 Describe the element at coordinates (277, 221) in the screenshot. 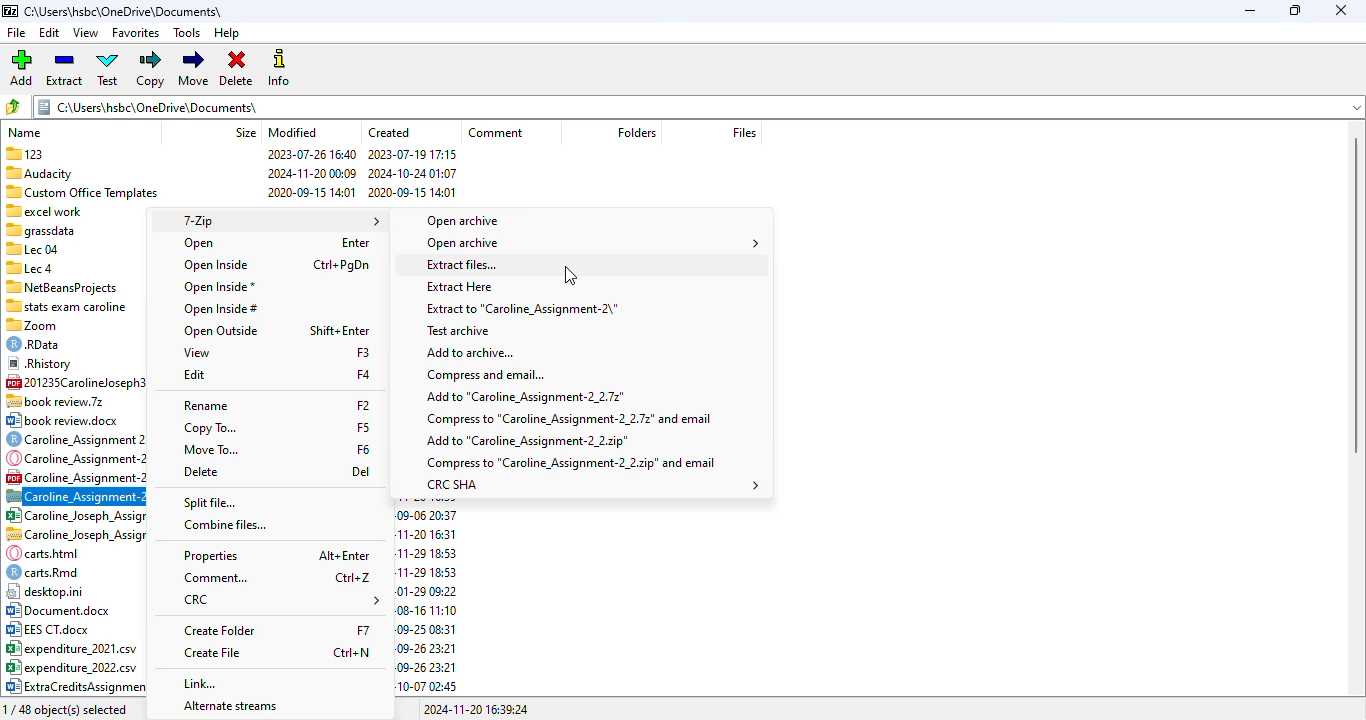

I see `7-Zip` at that location.